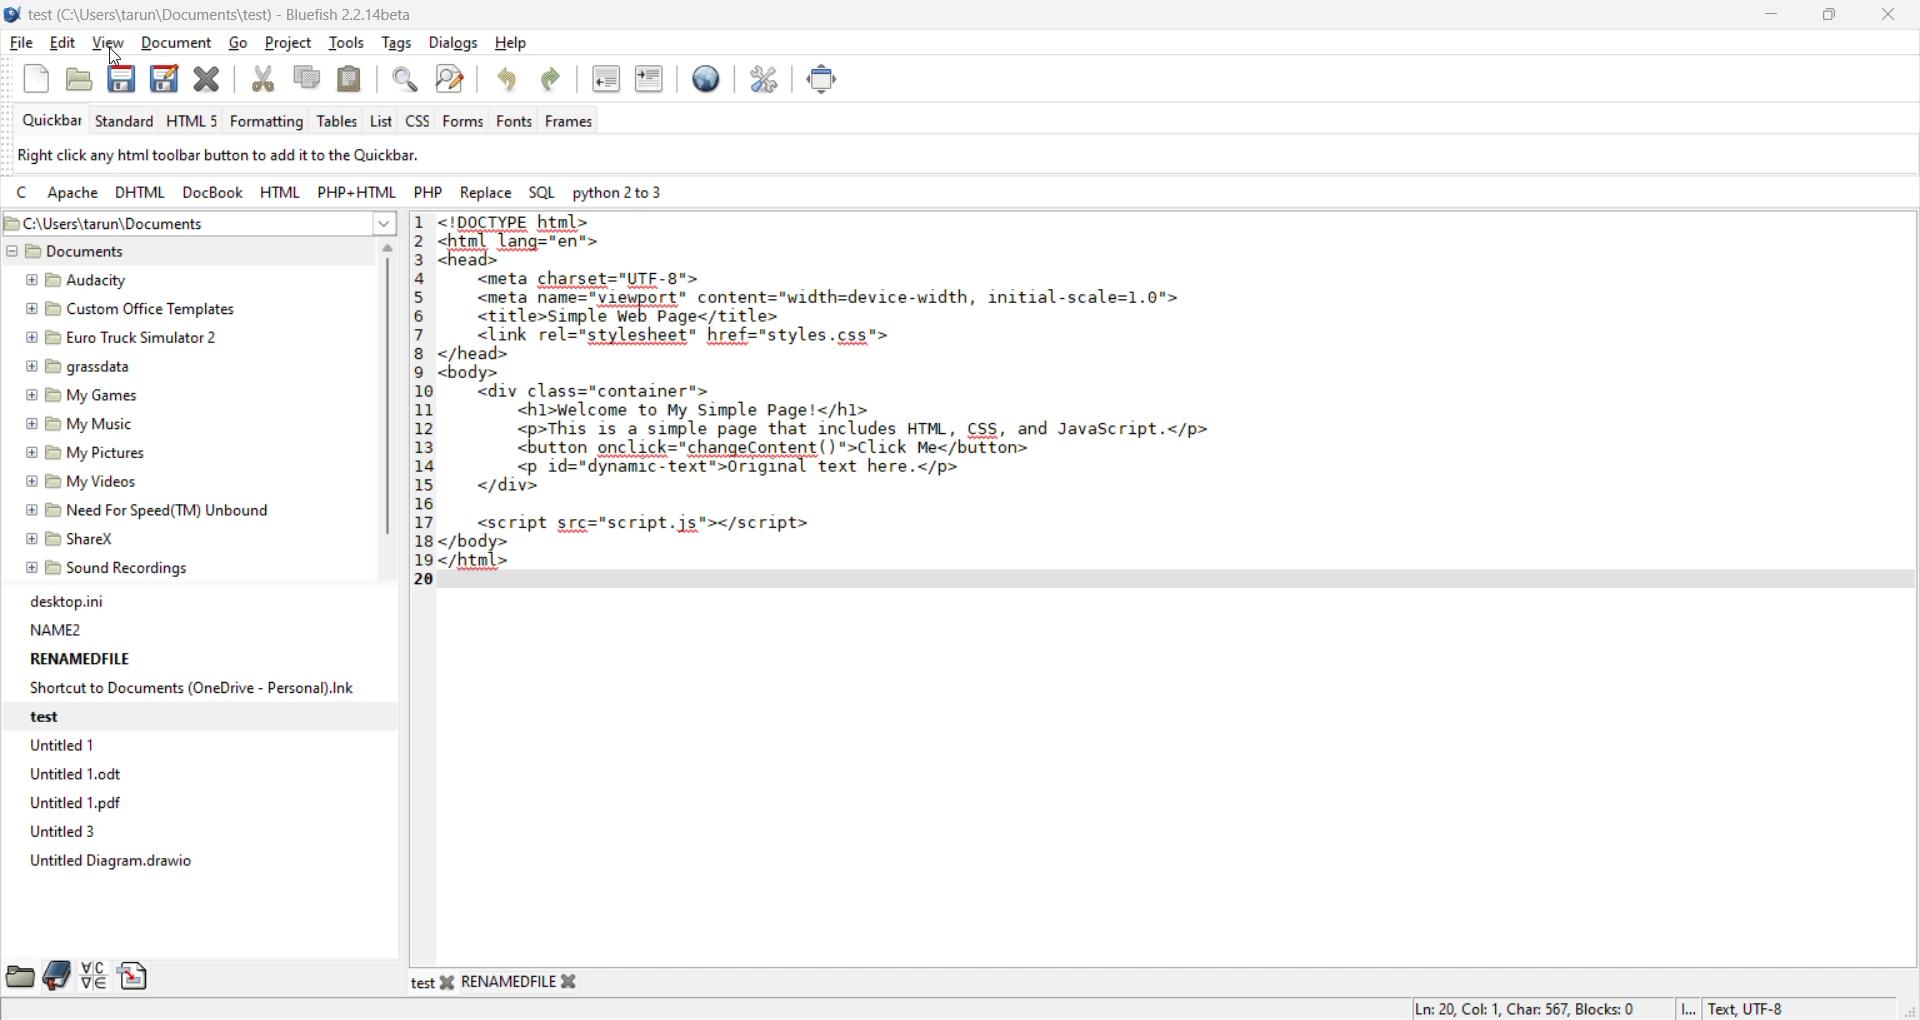 This screenshot has width=1920, height=1020. Describe the element at coordinates (577, 122) in the screenshot. I see `frames` at that location.